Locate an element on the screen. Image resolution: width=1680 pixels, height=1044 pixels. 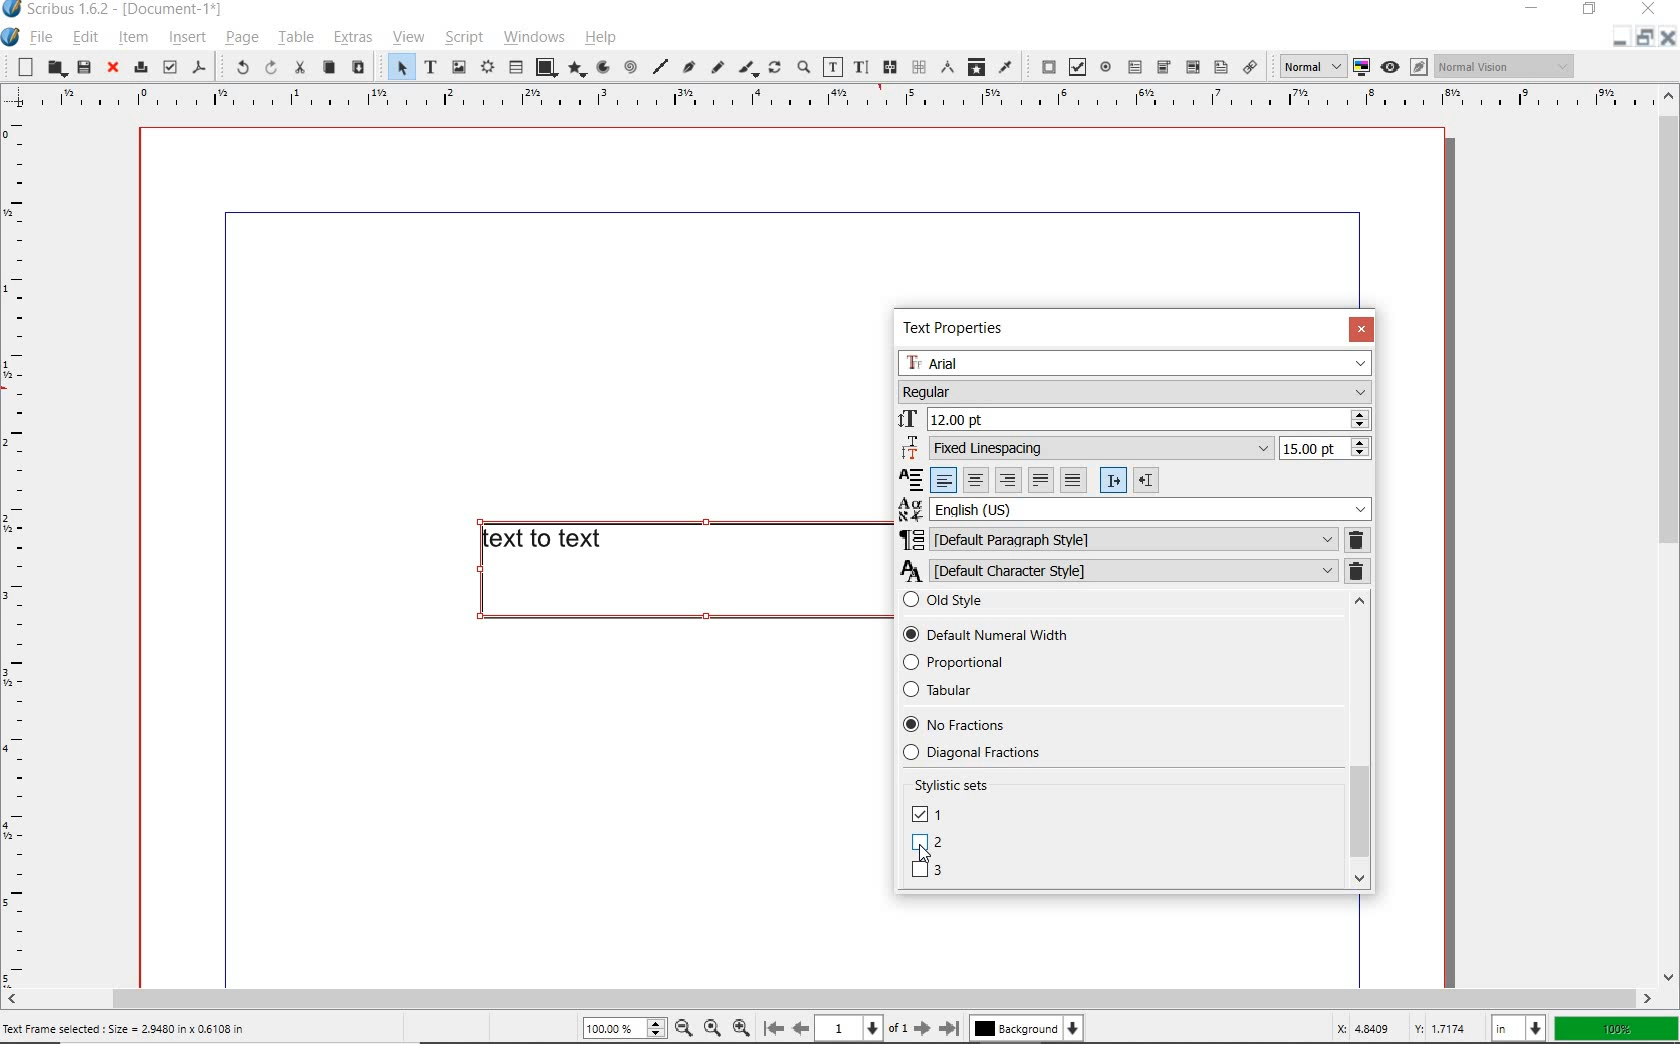
Text Frame selected : Size = 2.9480 in x 0.6108 in is located at coordinates (126, 1030).